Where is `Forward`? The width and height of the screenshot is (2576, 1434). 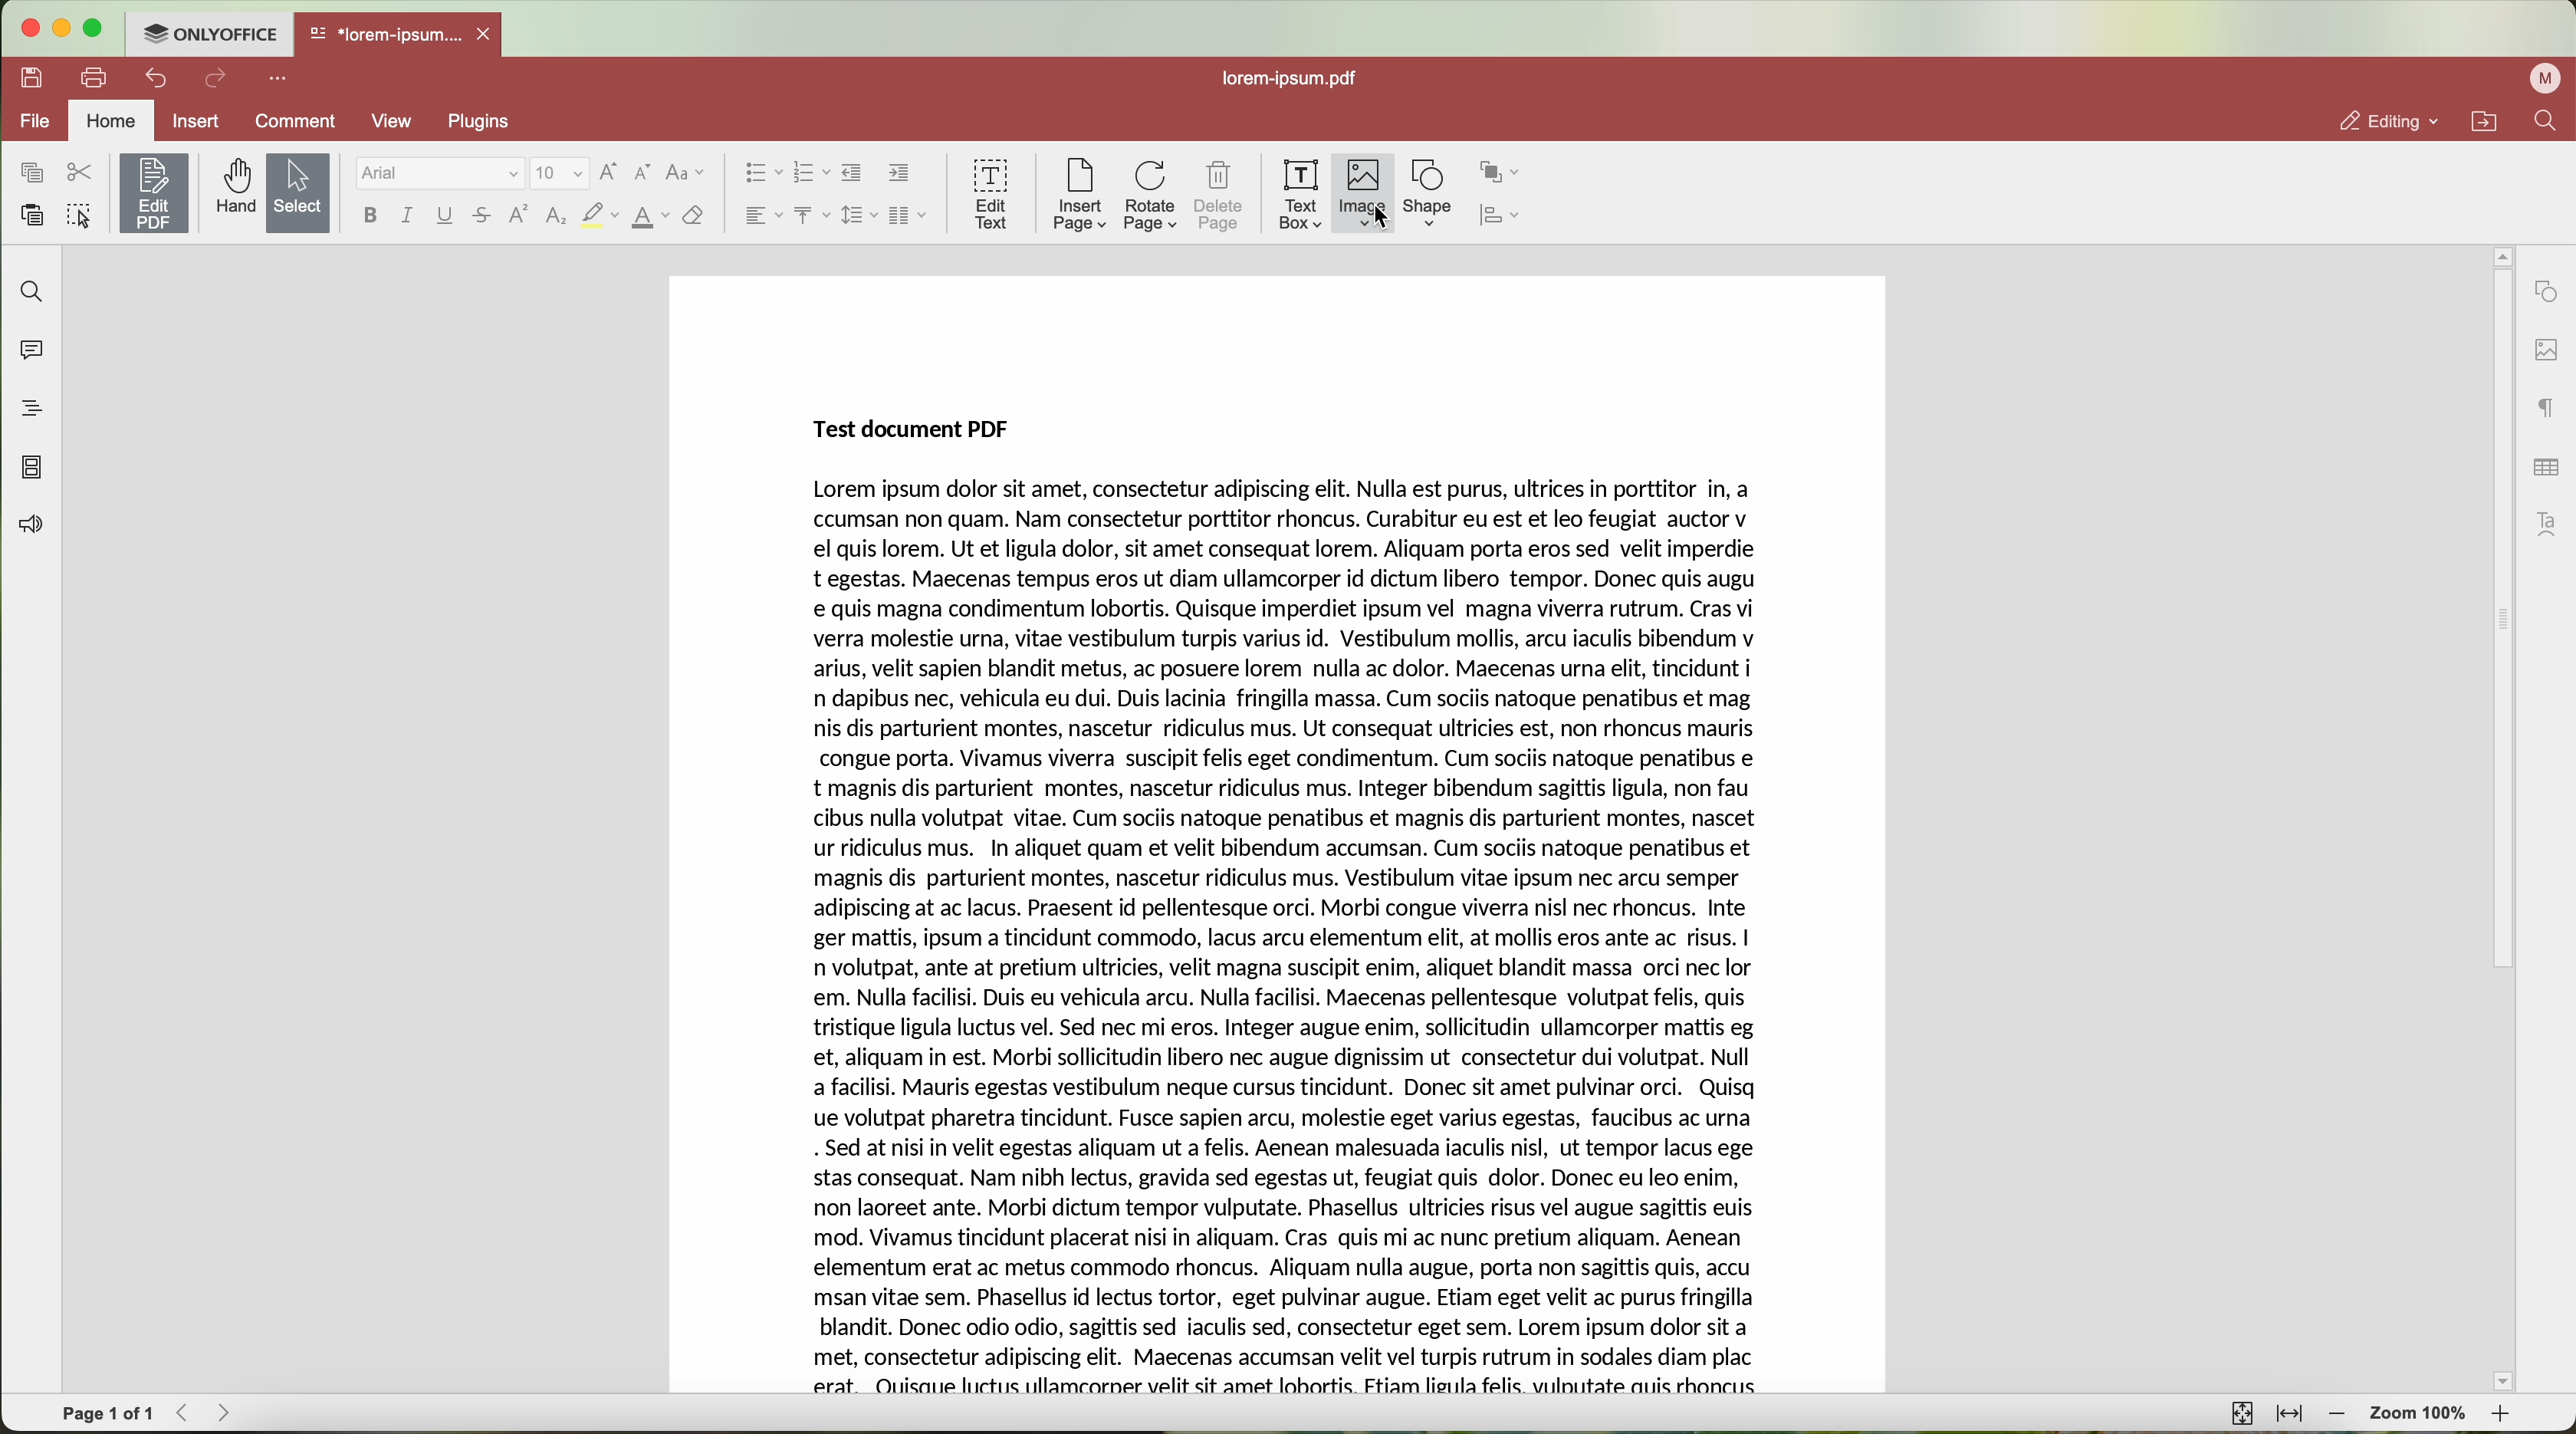 Forward is located at coordinates (231, 1412).